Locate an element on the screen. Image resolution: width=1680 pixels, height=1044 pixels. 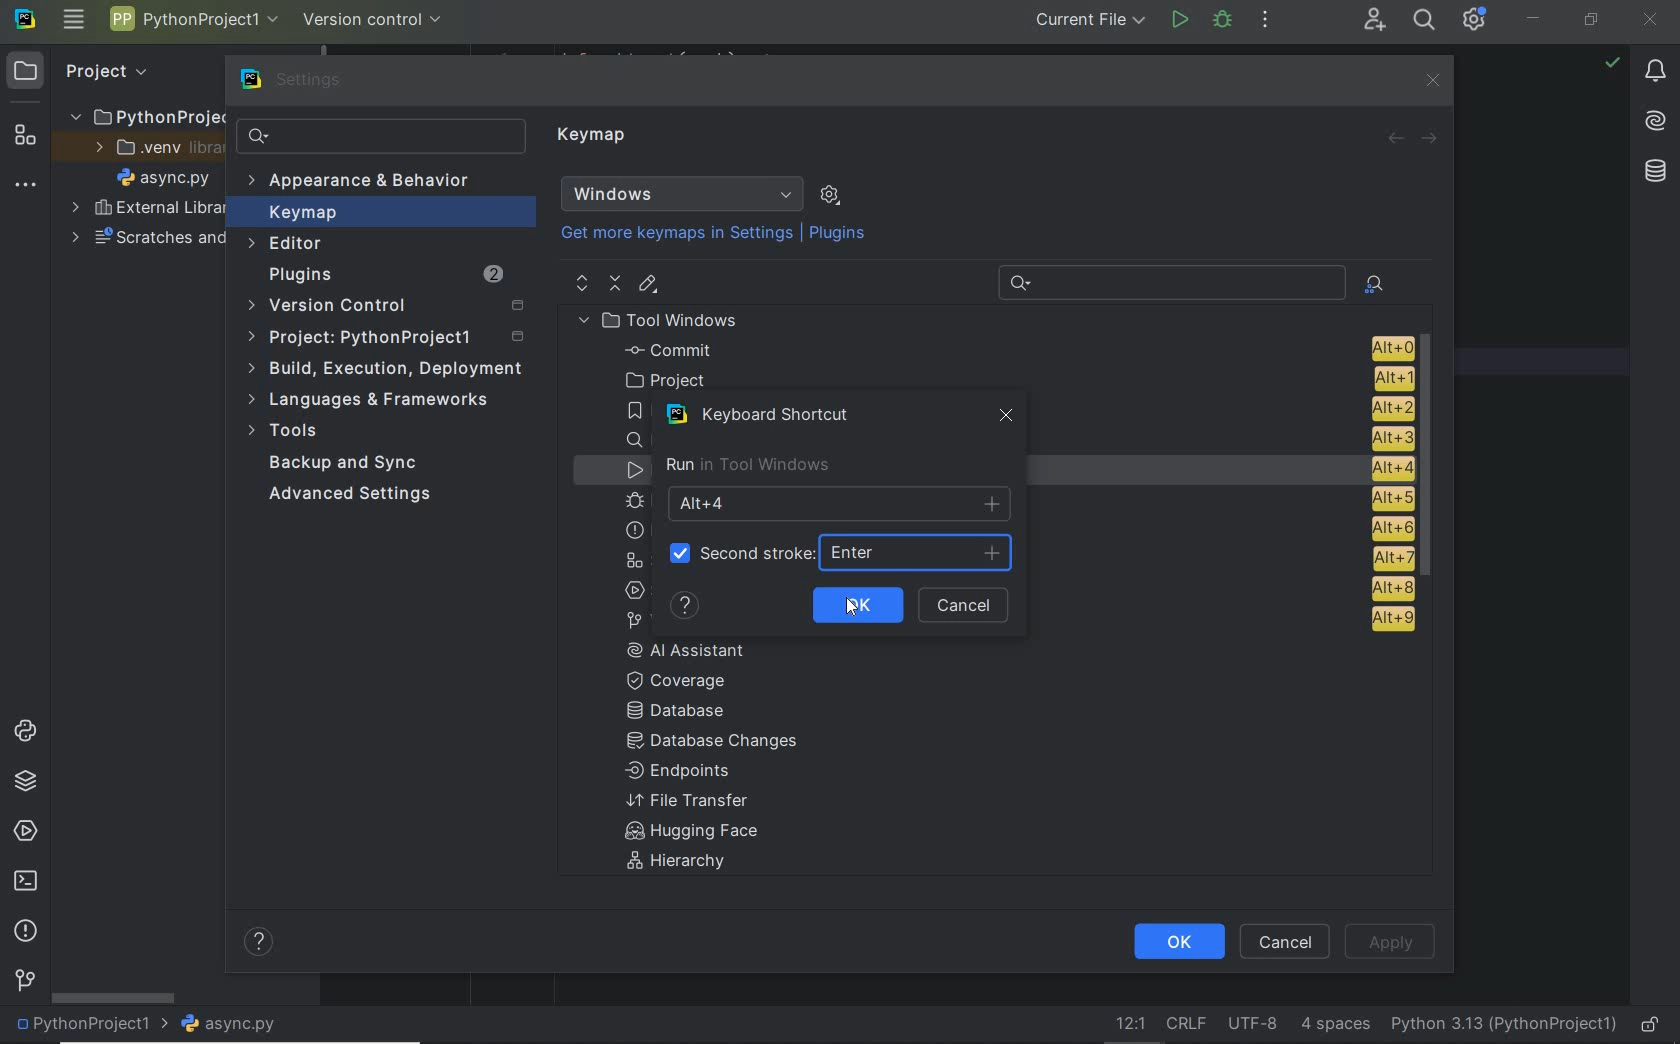
alt + 9 is located at coordinates (1389, 623).